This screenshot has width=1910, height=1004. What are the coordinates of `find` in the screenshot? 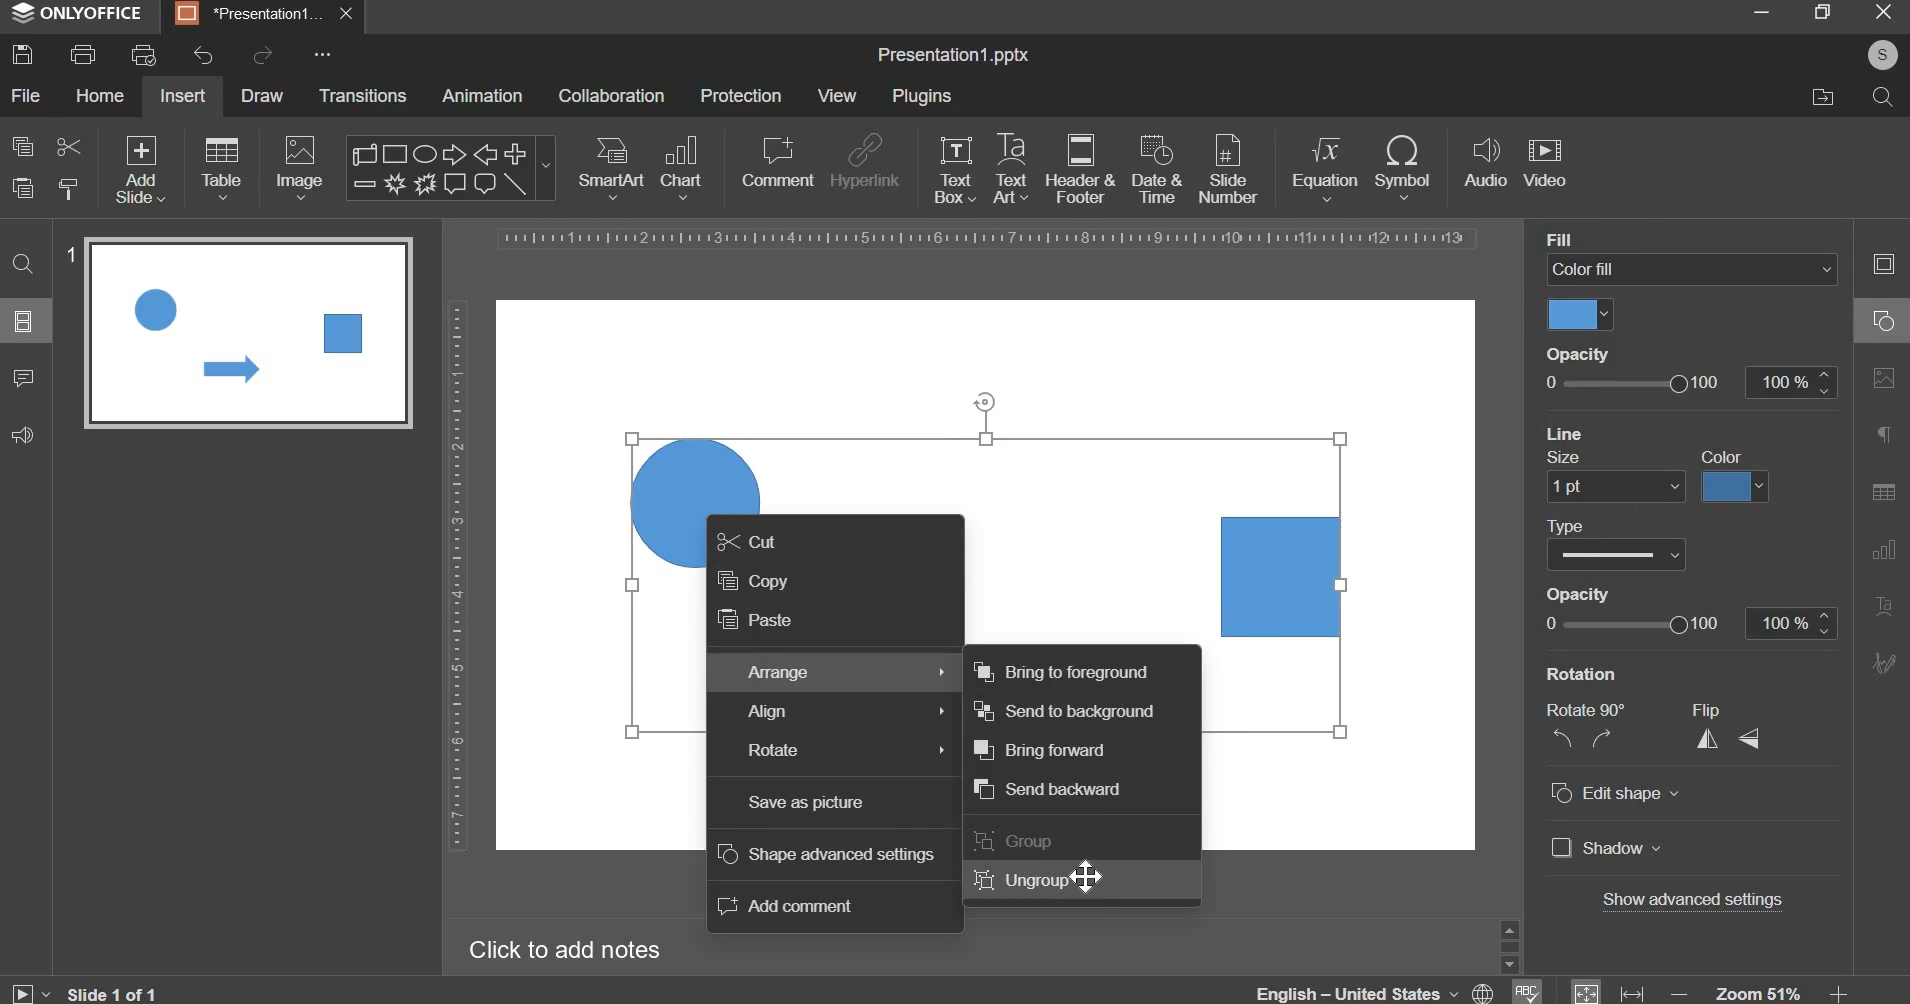 It's located at (25, 262).